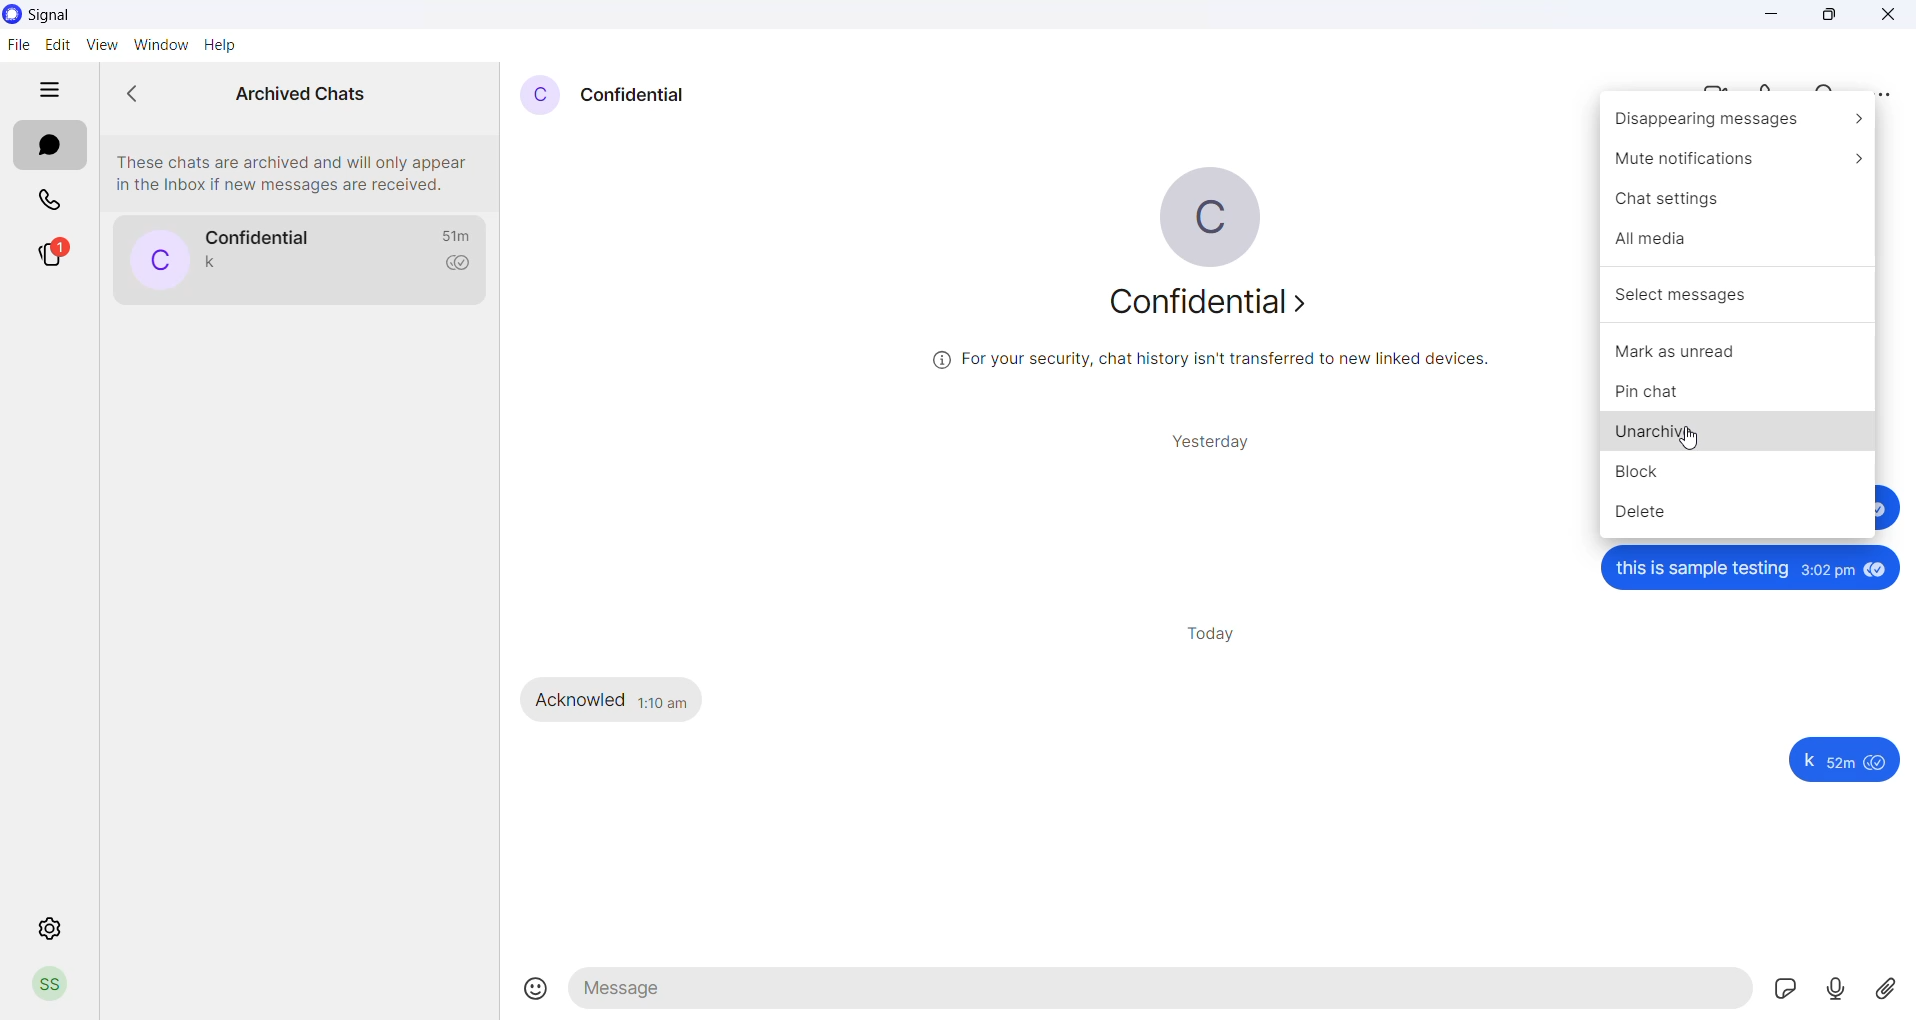 Image resolution: width=1916 pixels, height=1020 pixels. Describe the element at coordinates (47, 91) in the screenshot. I see `hide` at that location.